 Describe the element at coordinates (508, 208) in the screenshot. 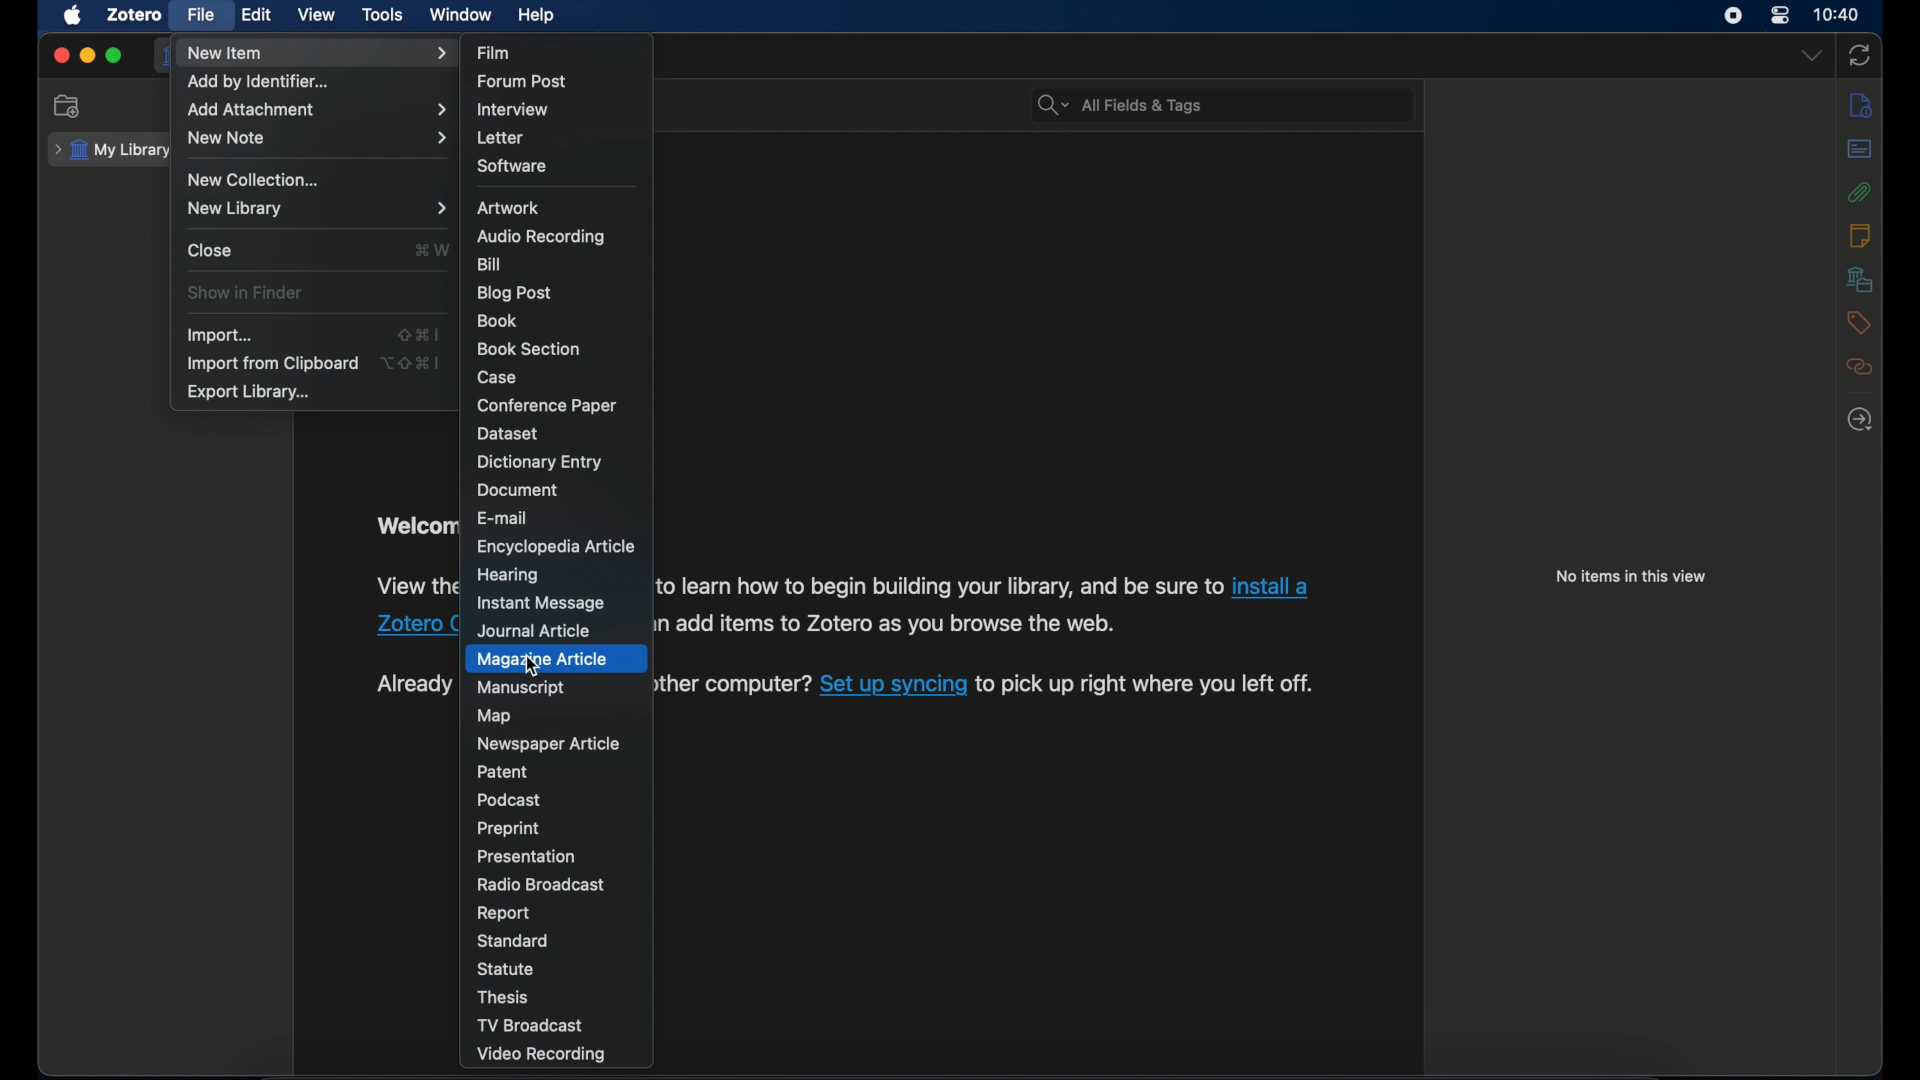

I see `artwork` at that location.